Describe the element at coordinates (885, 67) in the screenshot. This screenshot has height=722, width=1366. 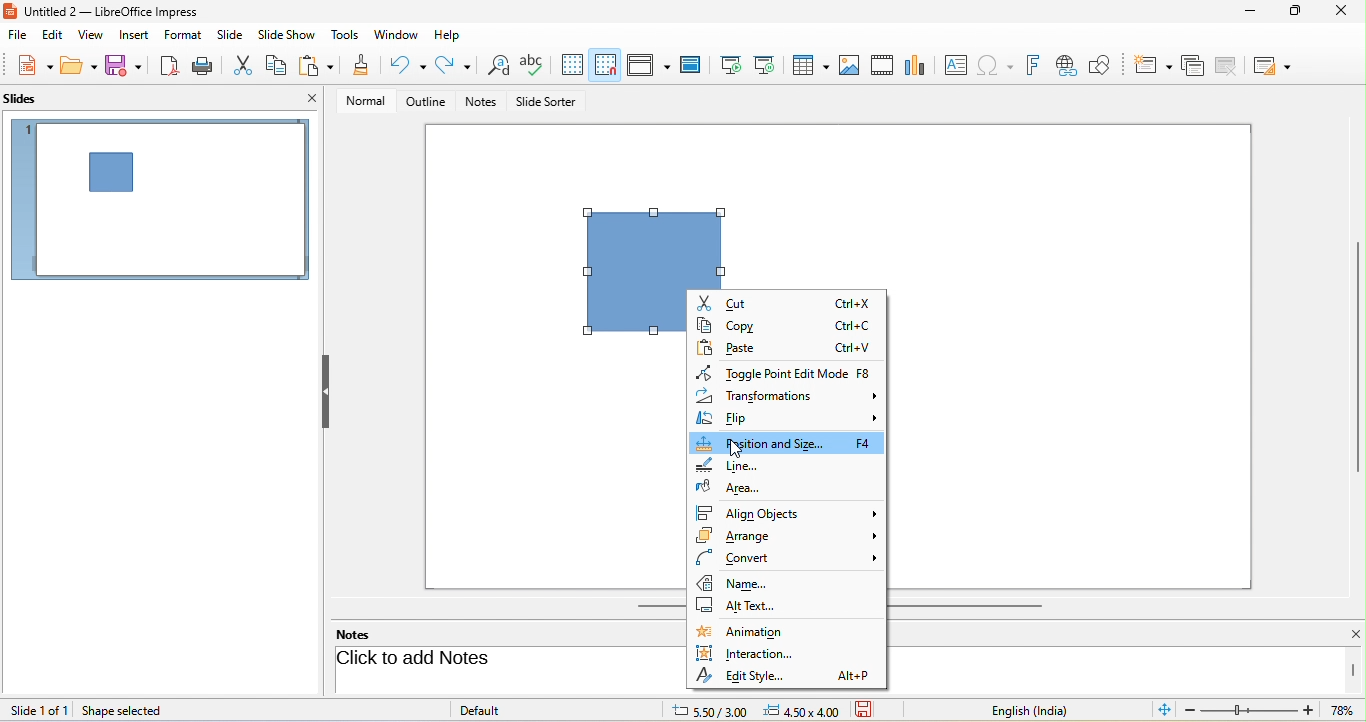
I see `audio or video` at that location.